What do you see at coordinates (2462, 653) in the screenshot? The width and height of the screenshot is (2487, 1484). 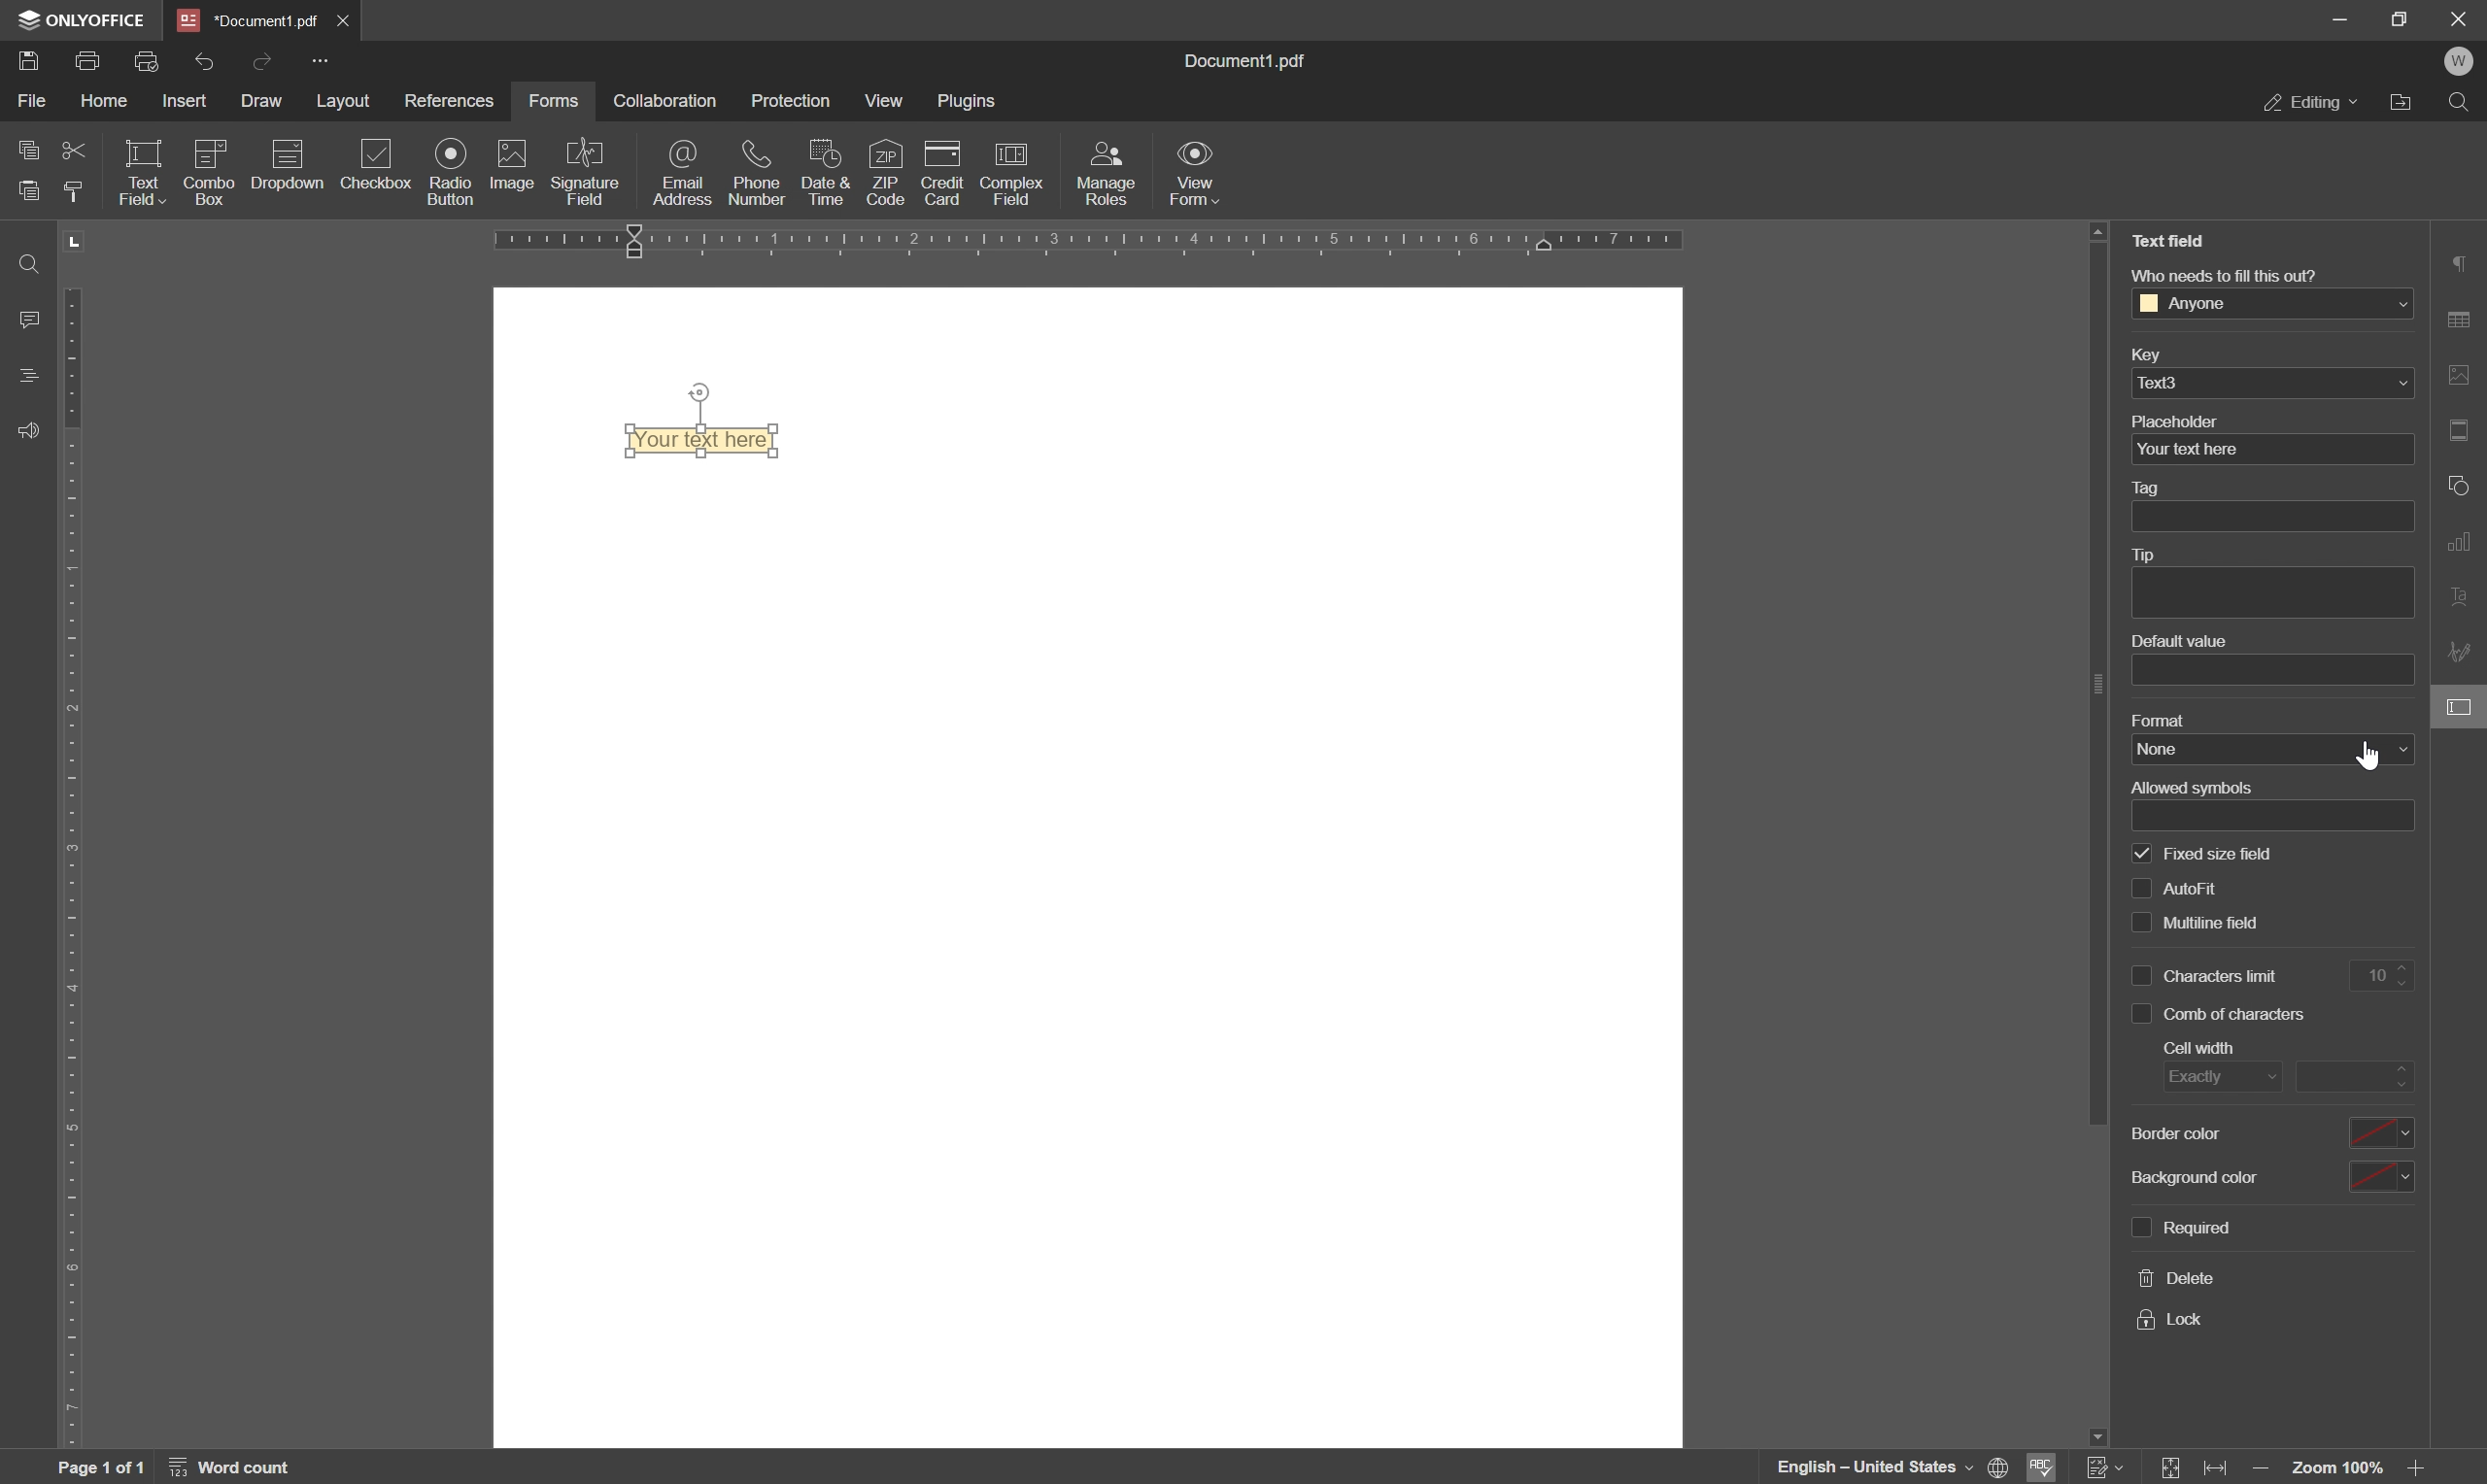 I see `signature settings` at bounding box center [2462, 653].